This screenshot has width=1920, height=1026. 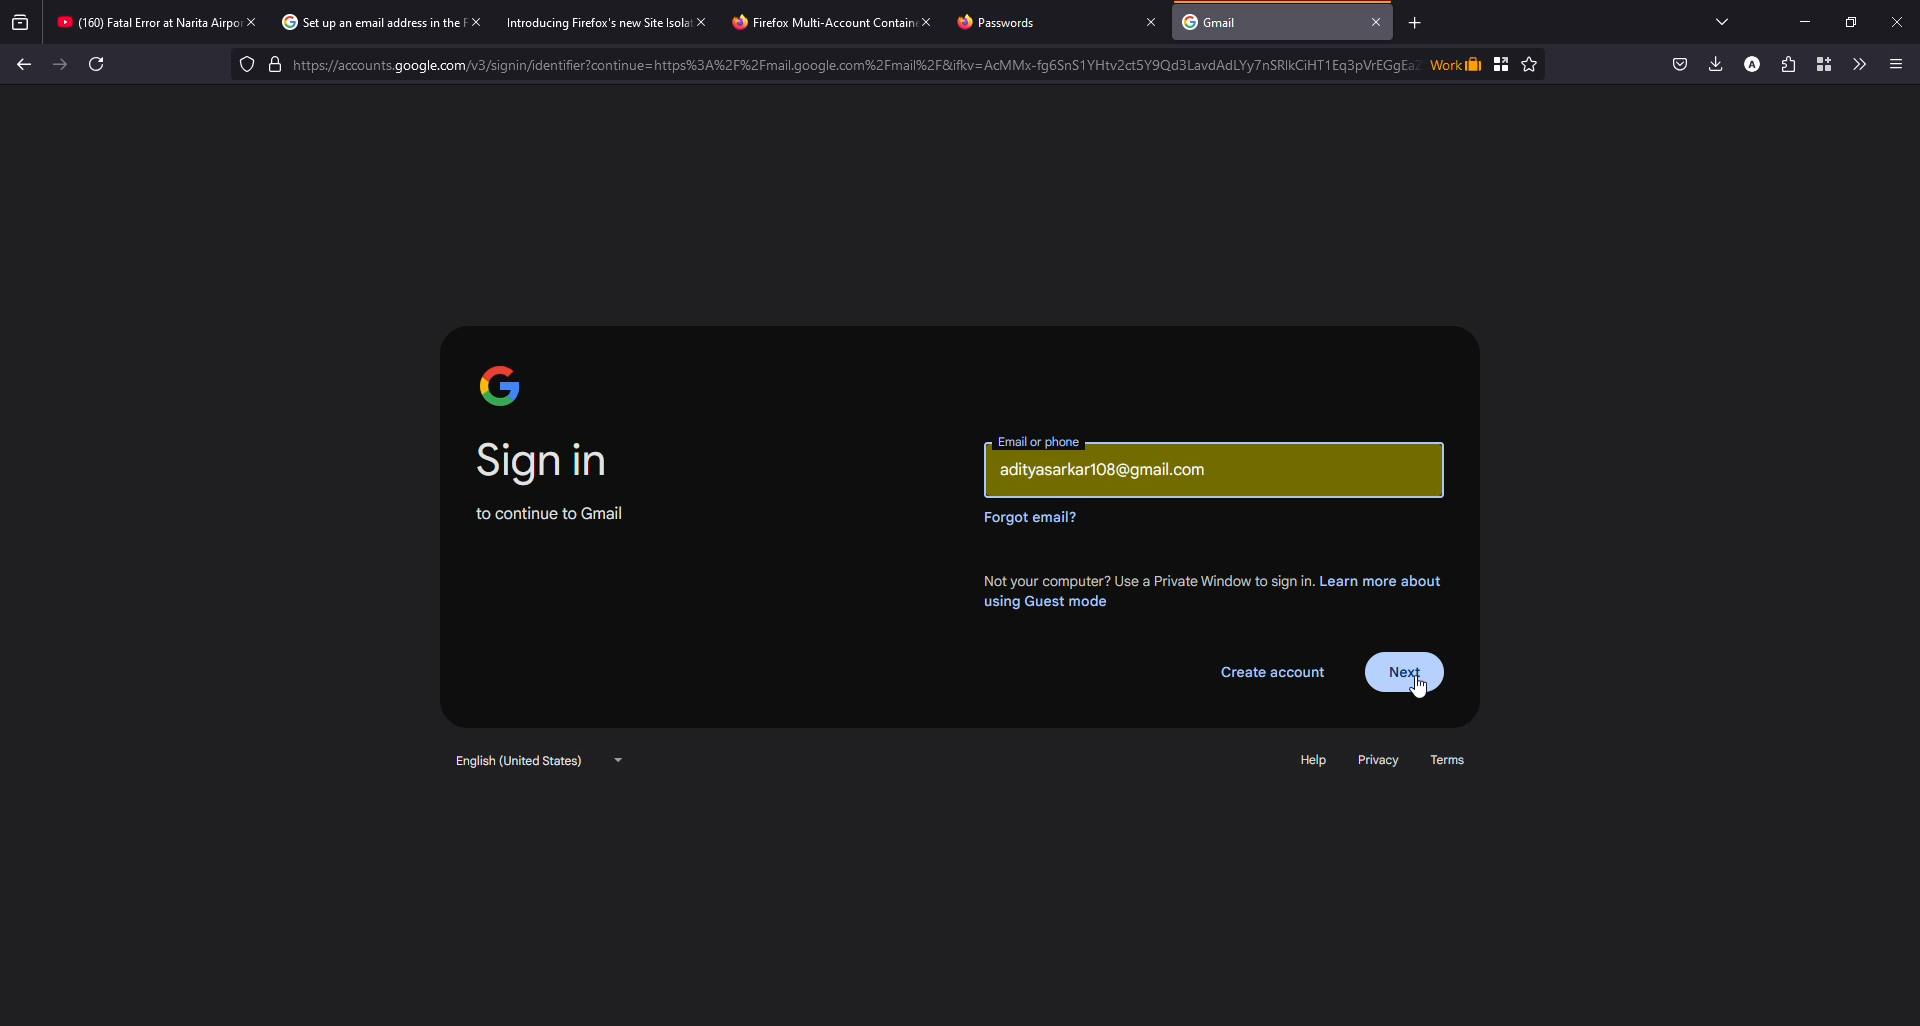 I want to click on help, so click(x=1316, y=761).